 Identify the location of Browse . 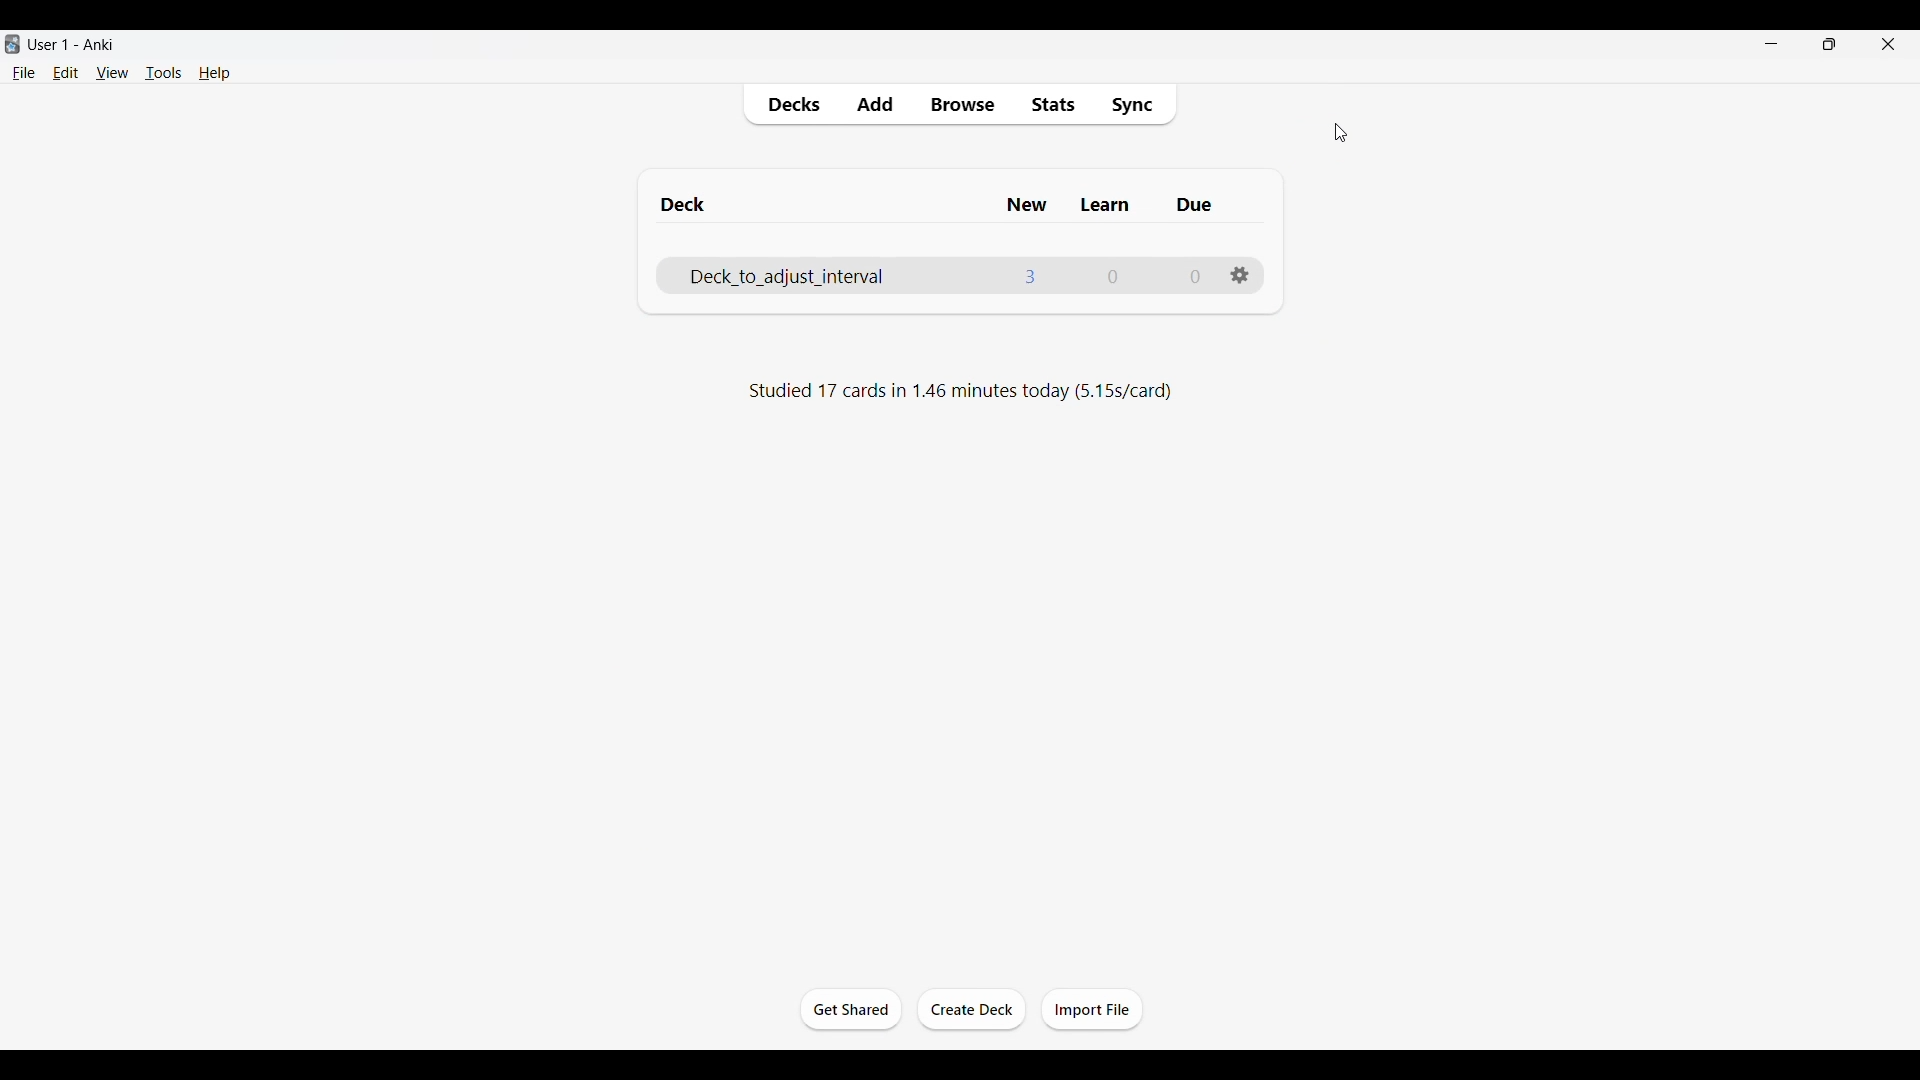
(960, 104).